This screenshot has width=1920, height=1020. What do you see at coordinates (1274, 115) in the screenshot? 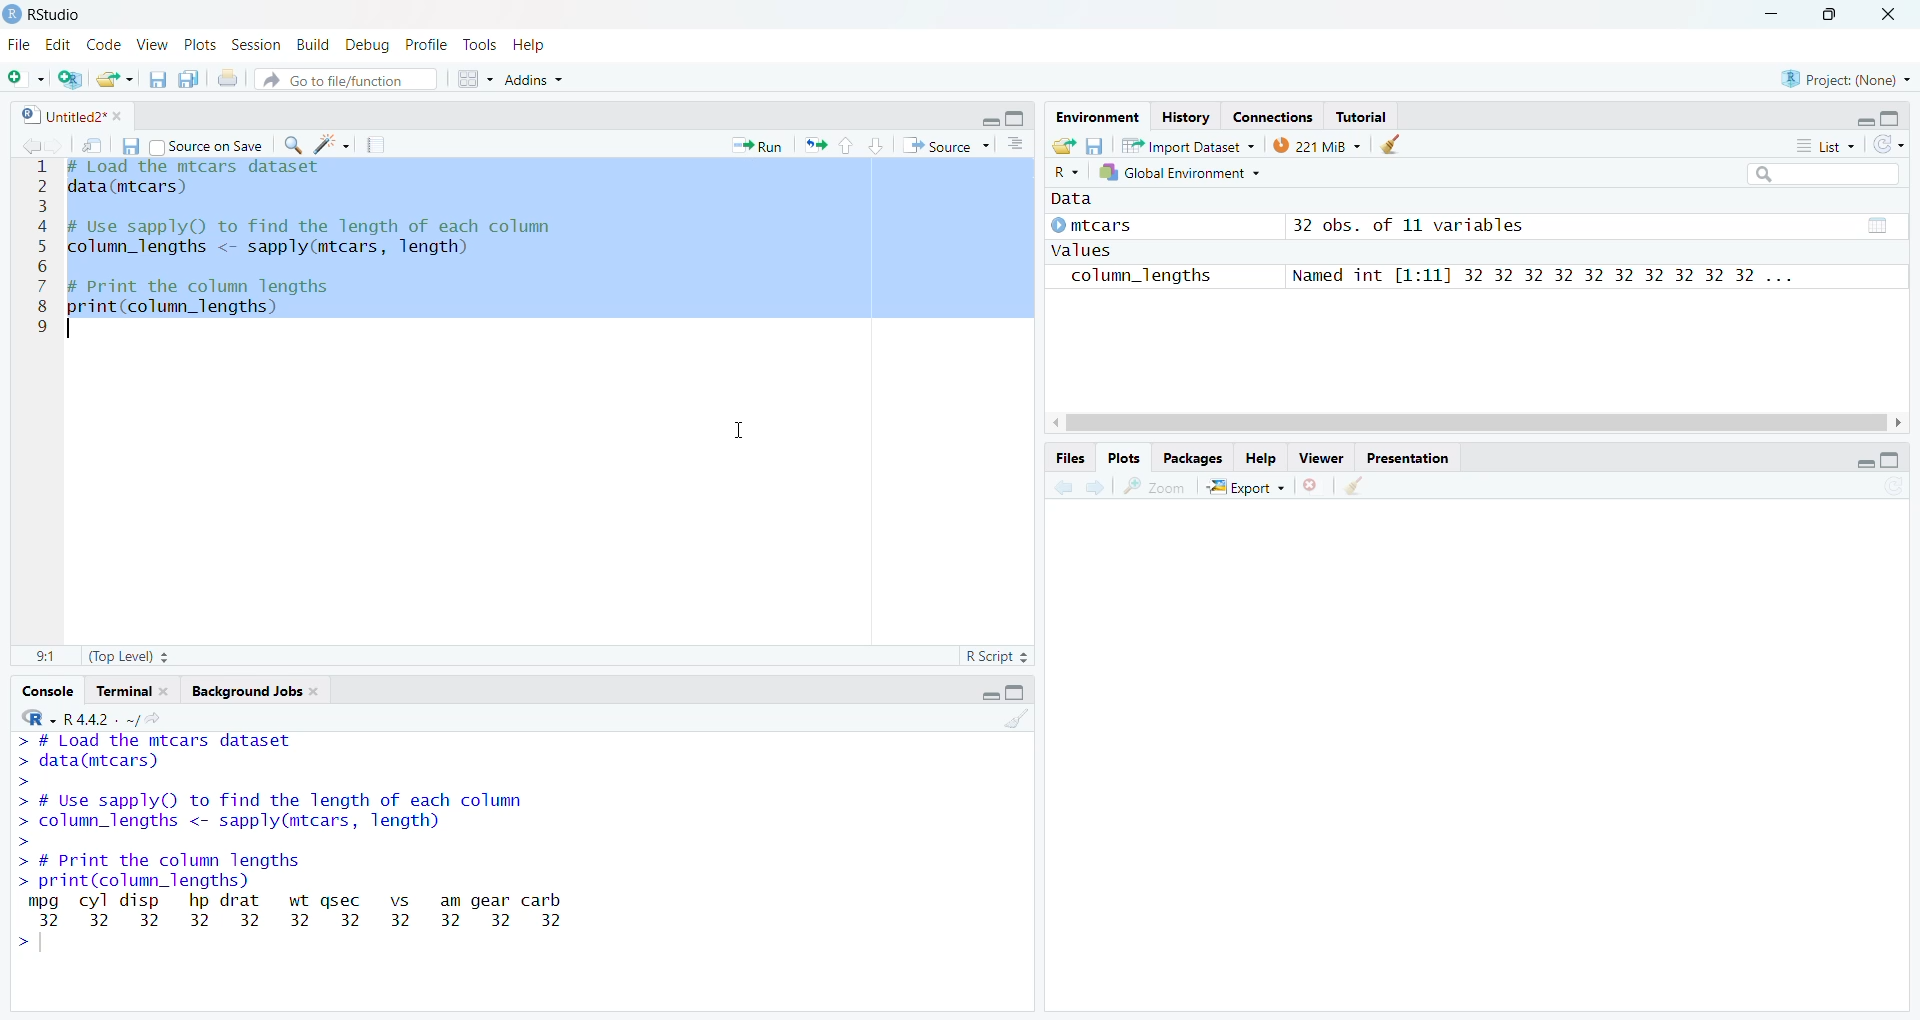
I see `Connections` at bounding box center [1274, 115].